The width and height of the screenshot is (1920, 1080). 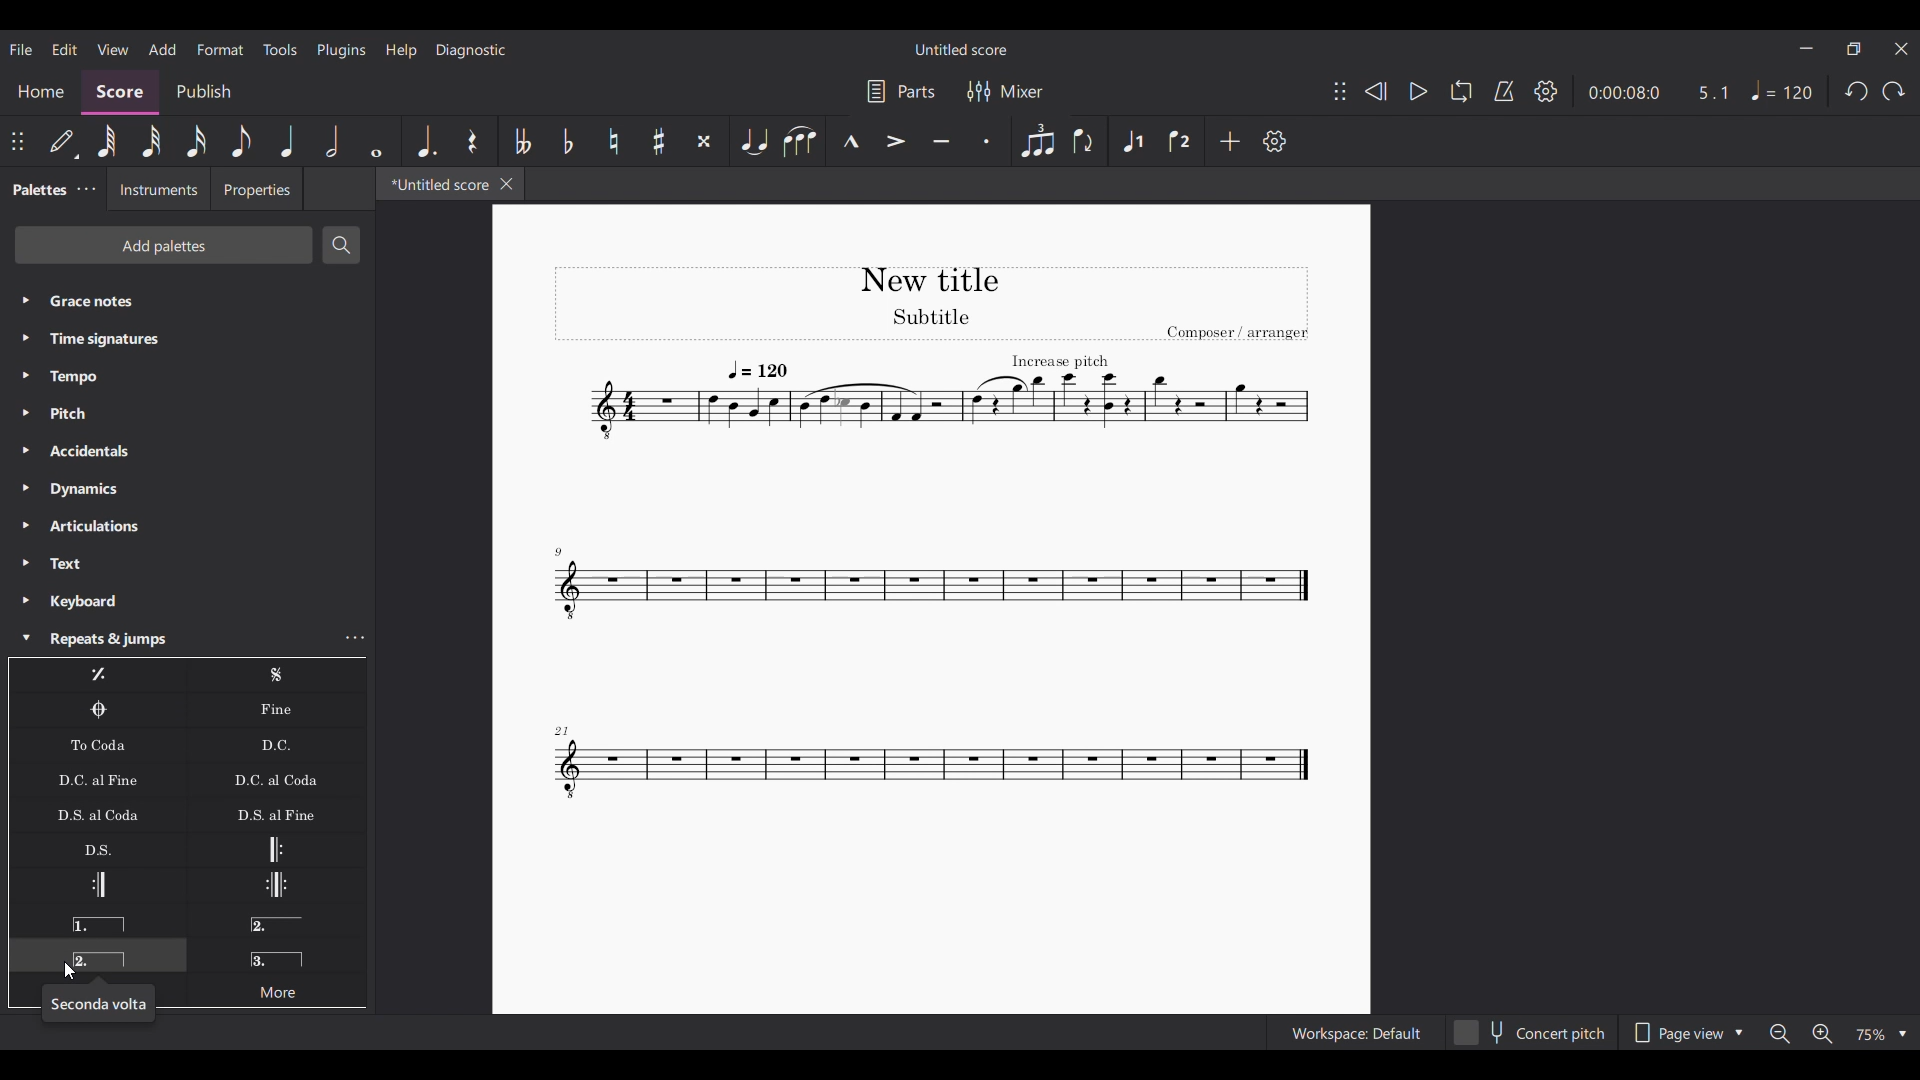 I want to click on Current score, so click(x=930, y=537).